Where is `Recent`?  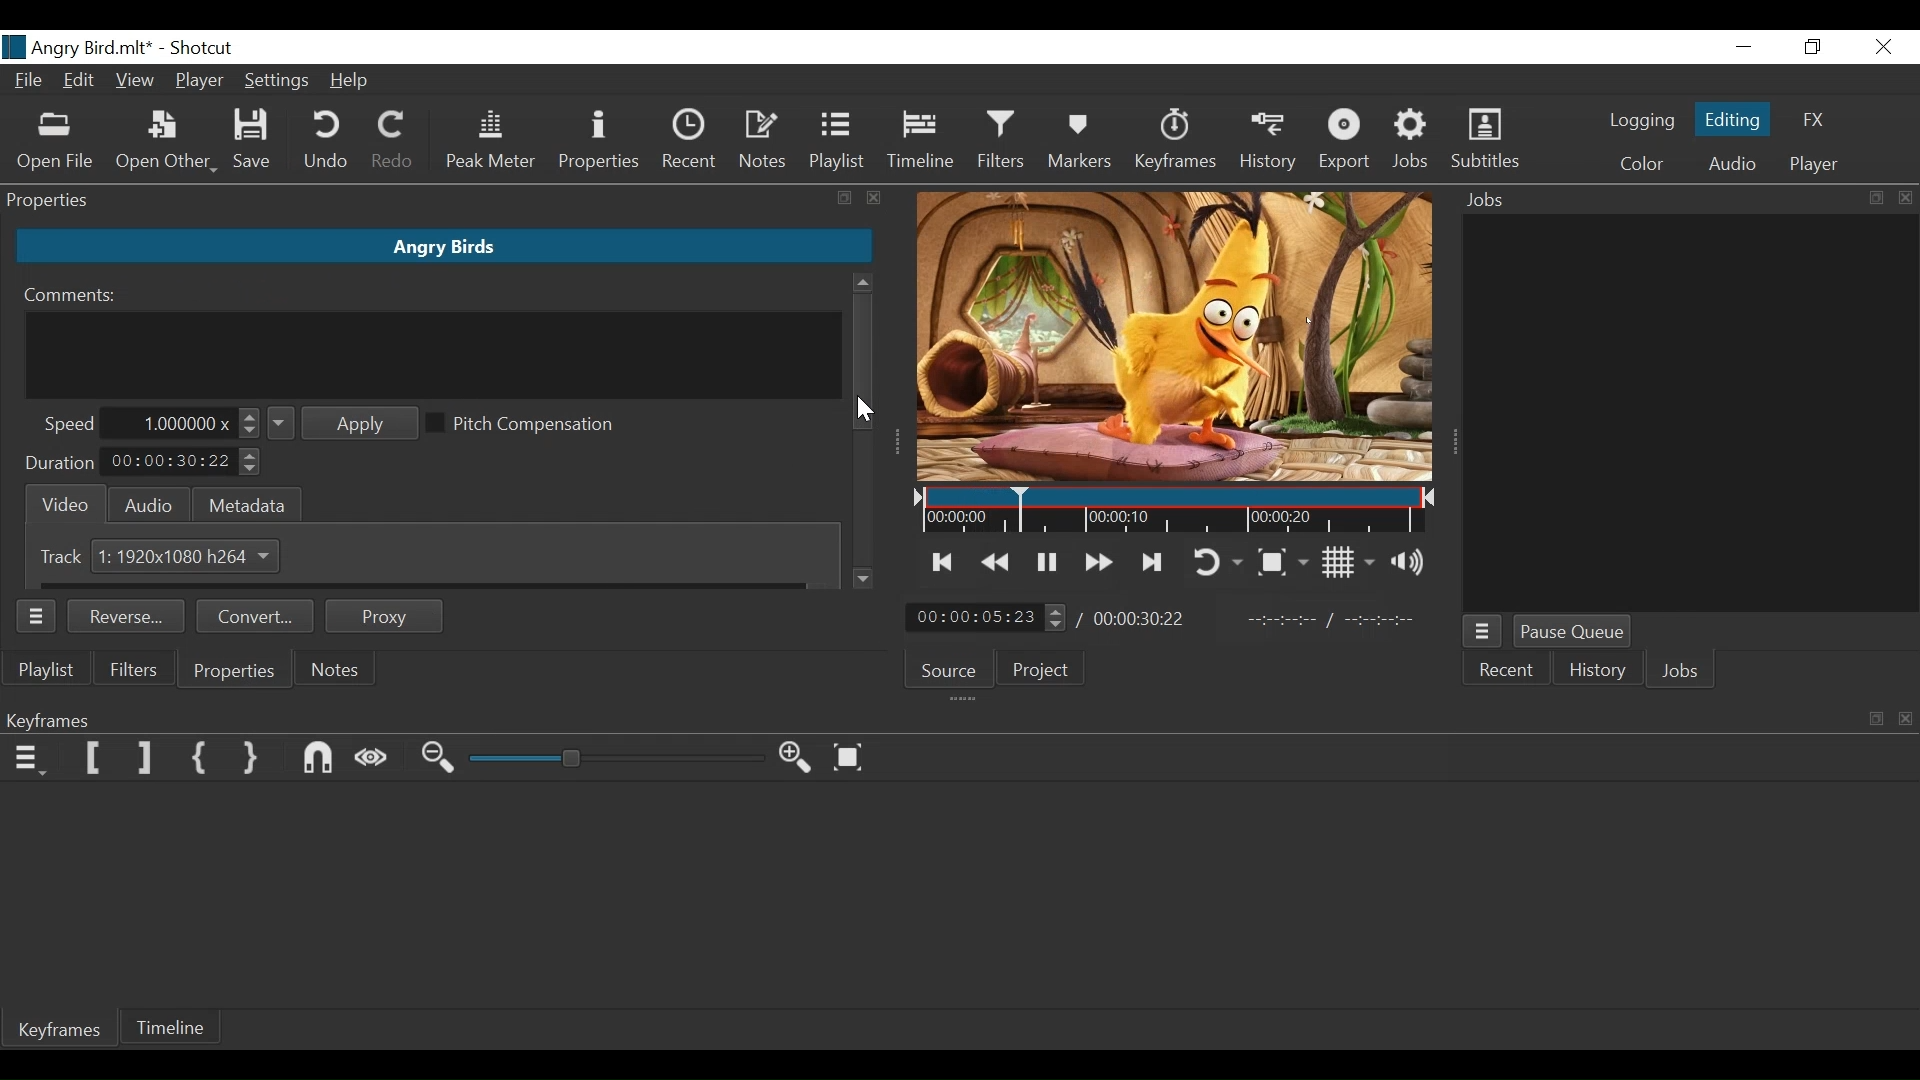 Recent is located at coordinates (1509, 672).